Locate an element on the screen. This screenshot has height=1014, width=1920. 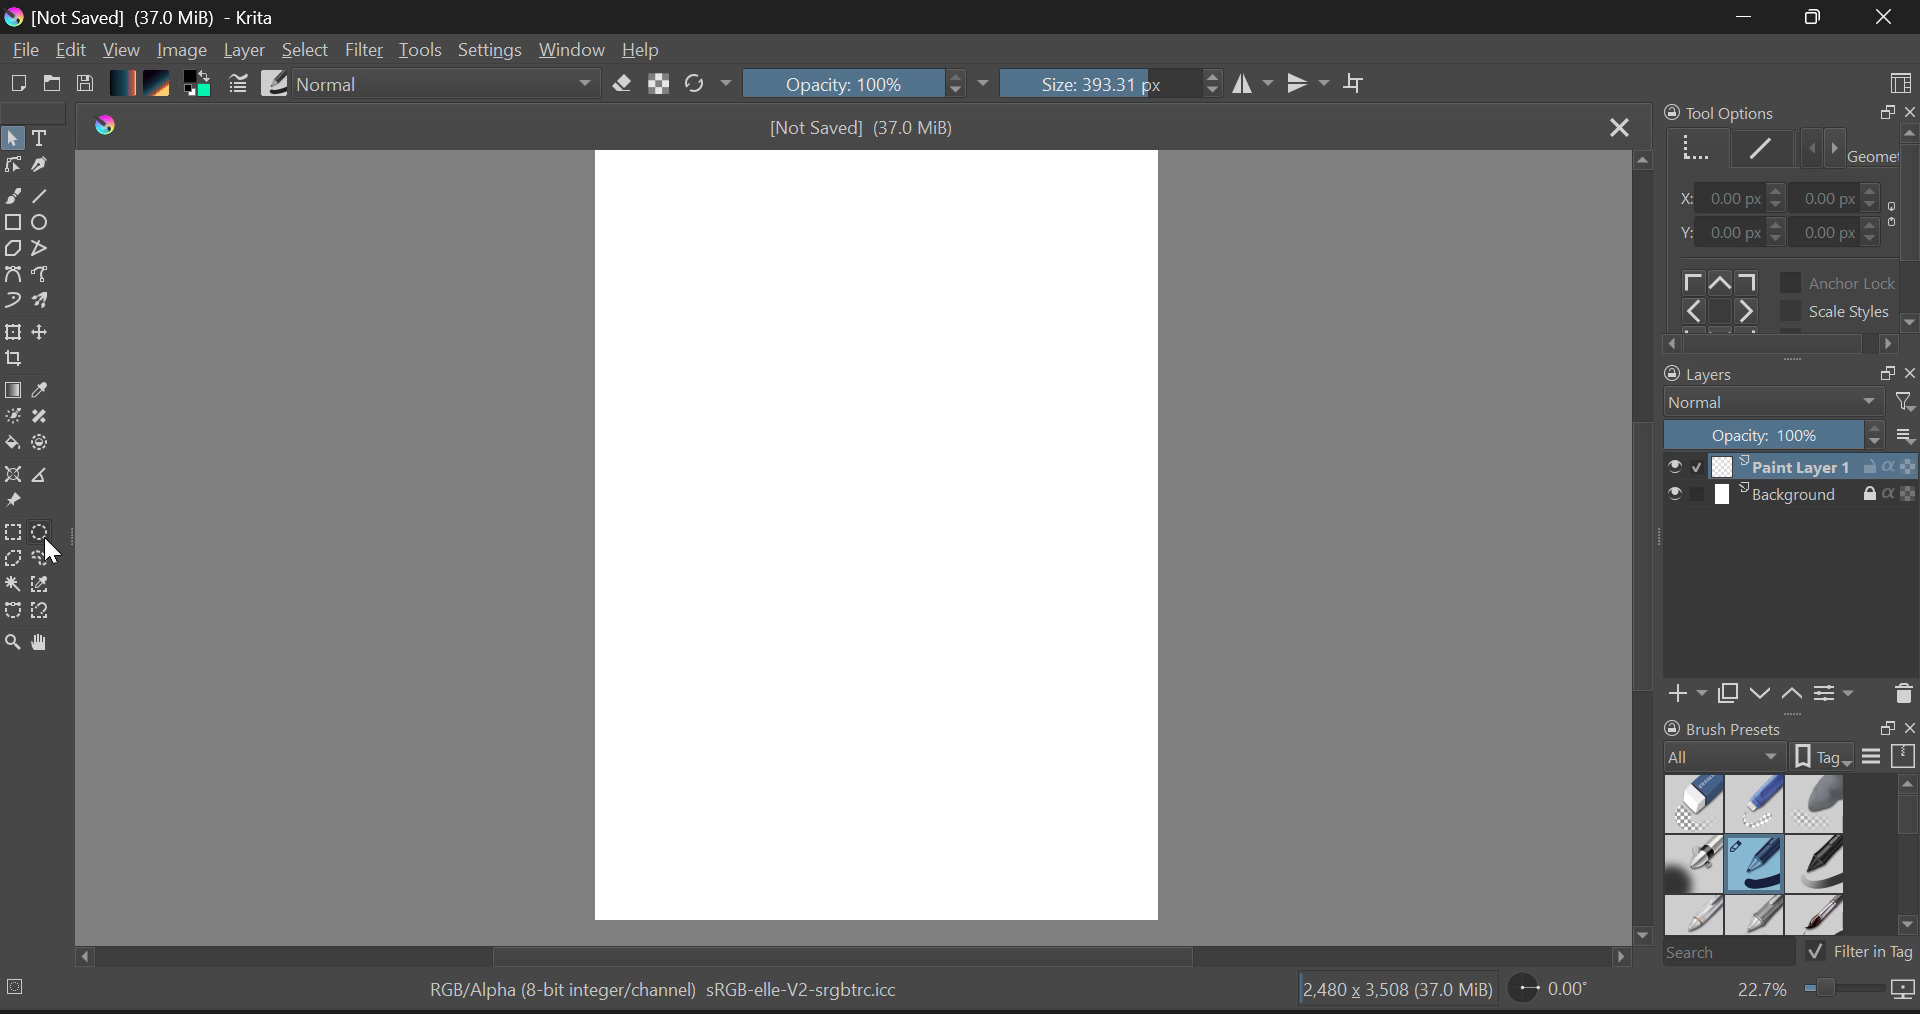
Polygon Selection is located at coordinates (16, 562).